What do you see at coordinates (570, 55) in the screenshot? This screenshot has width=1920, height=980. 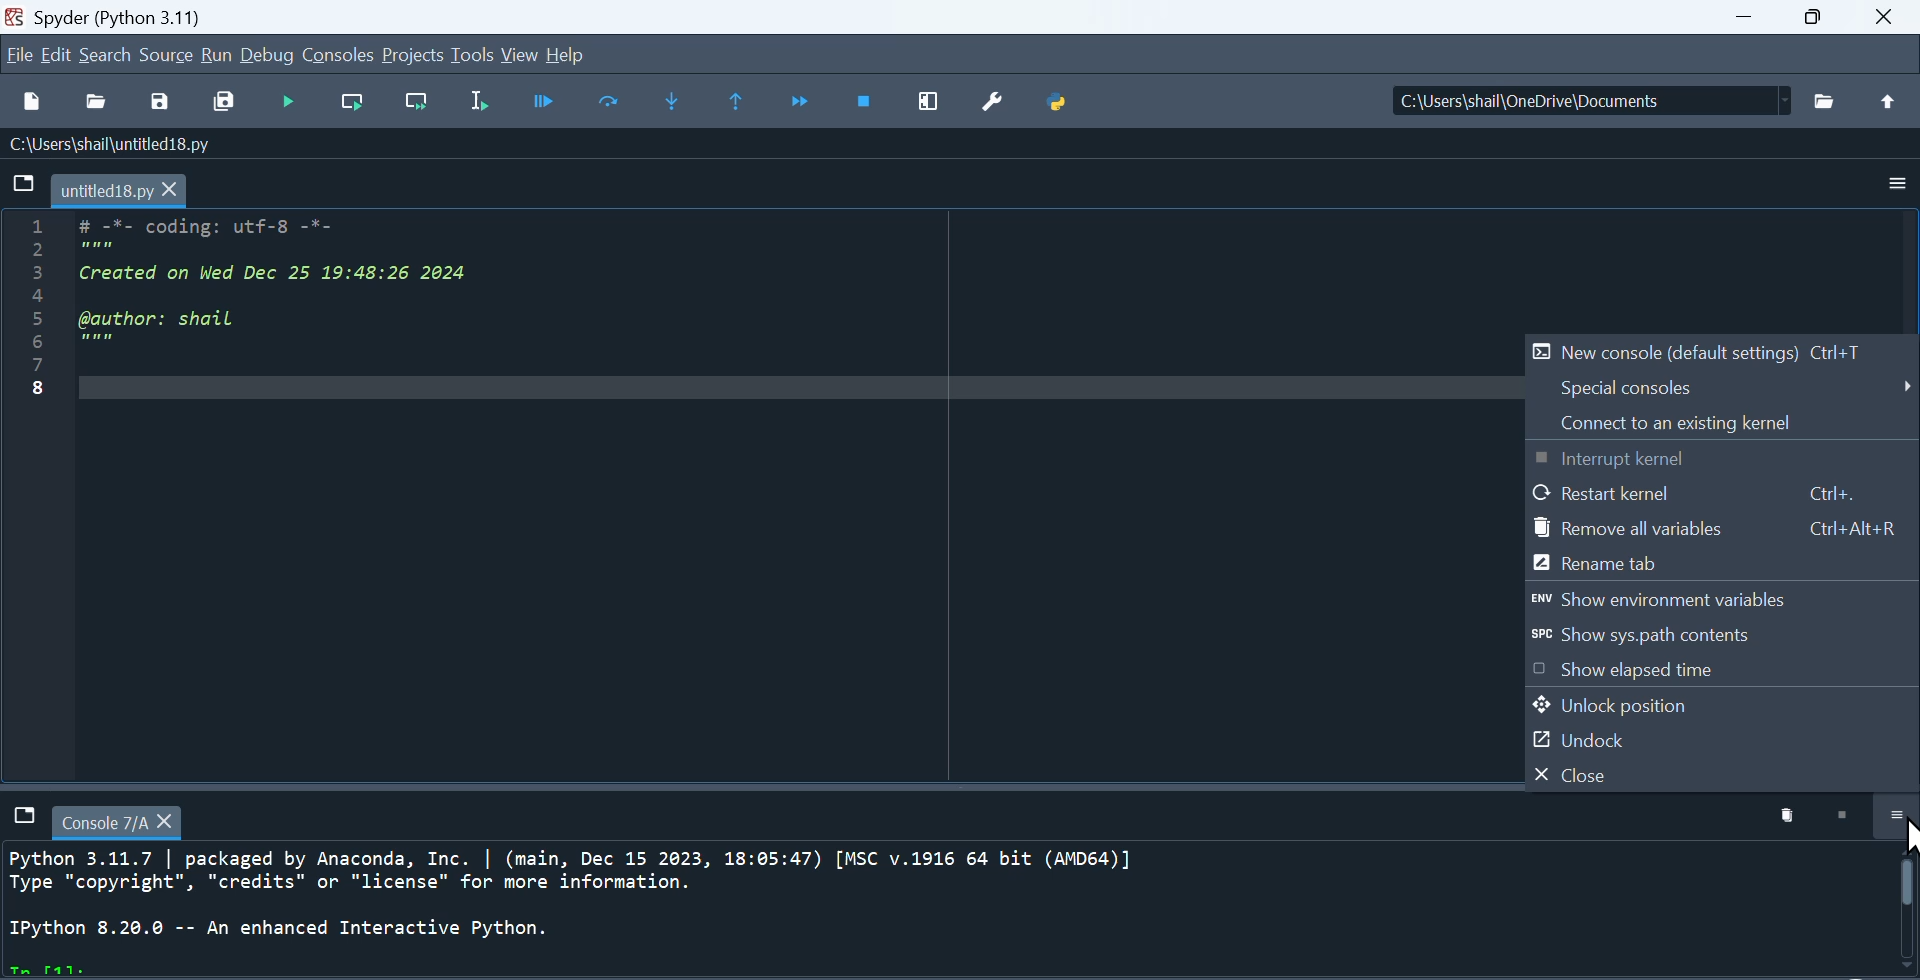 I see `hlep` at bounding box center [570, 55].